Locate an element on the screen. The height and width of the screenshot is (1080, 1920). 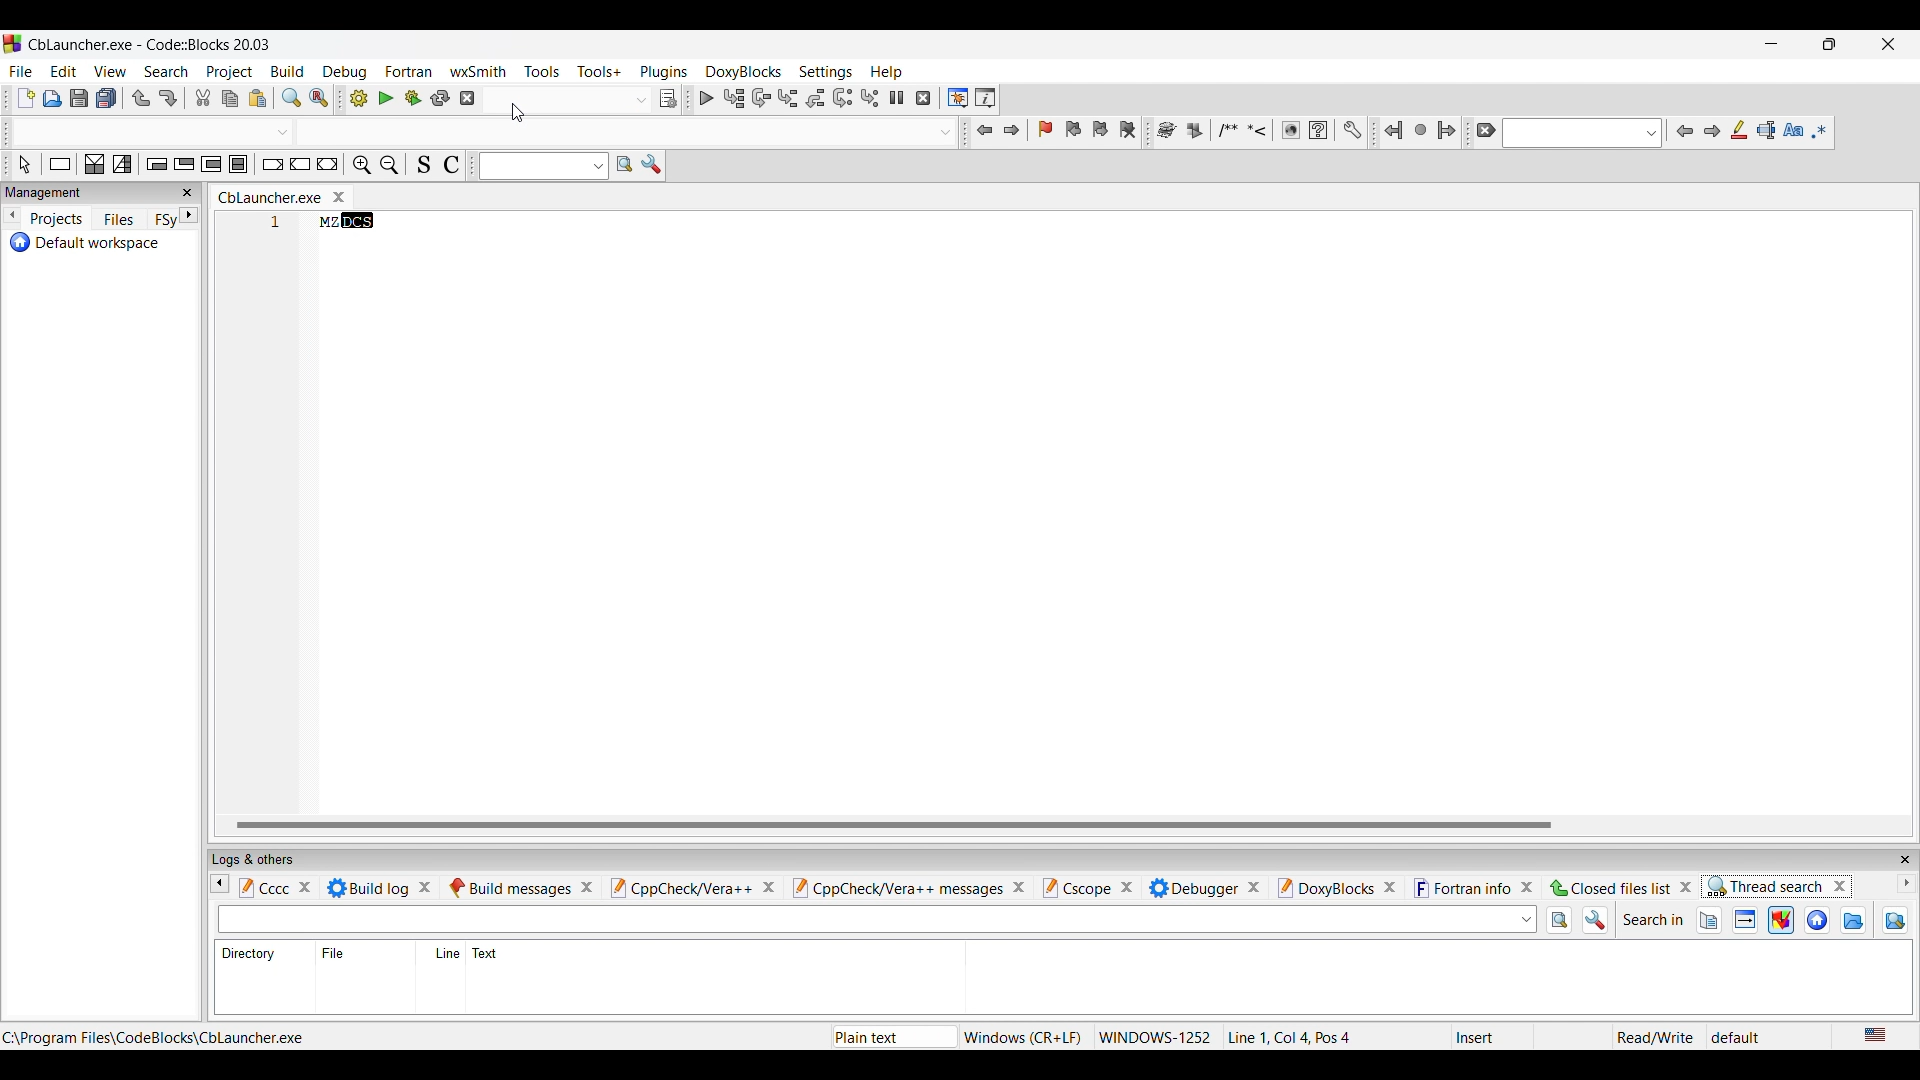
Tools+ menu is located at coordinates (599, 71).